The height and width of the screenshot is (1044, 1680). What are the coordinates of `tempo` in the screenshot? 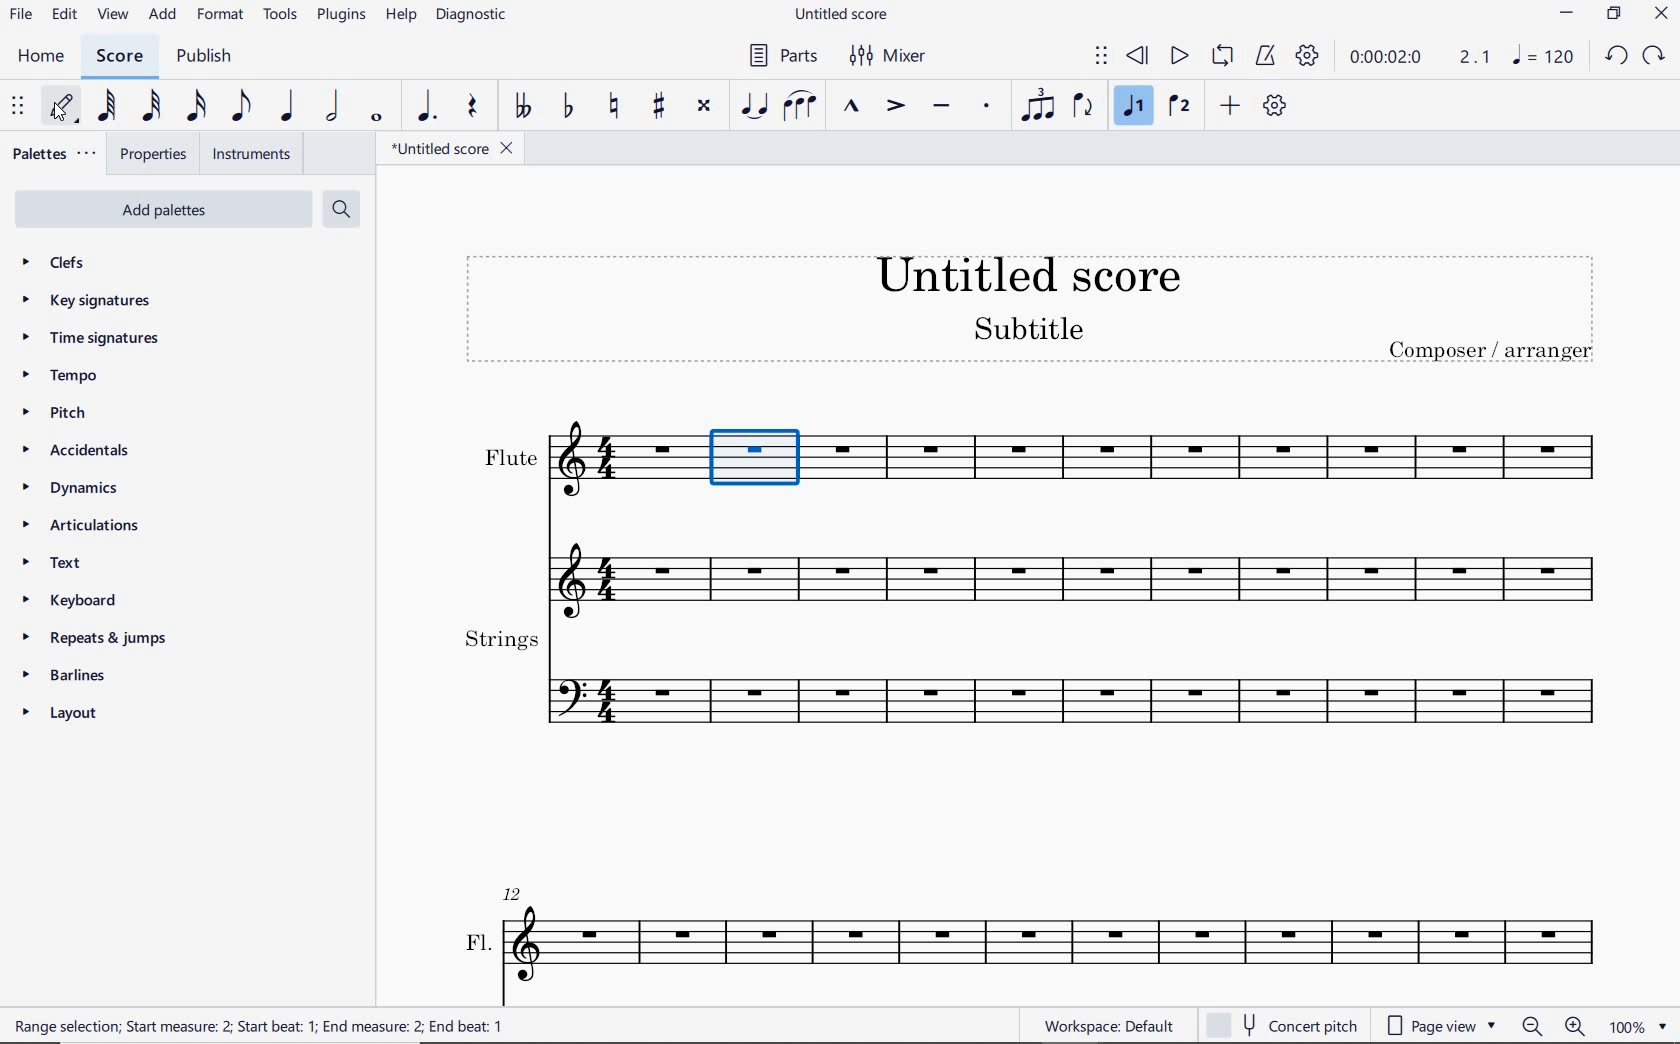 It's located at (64, 376).